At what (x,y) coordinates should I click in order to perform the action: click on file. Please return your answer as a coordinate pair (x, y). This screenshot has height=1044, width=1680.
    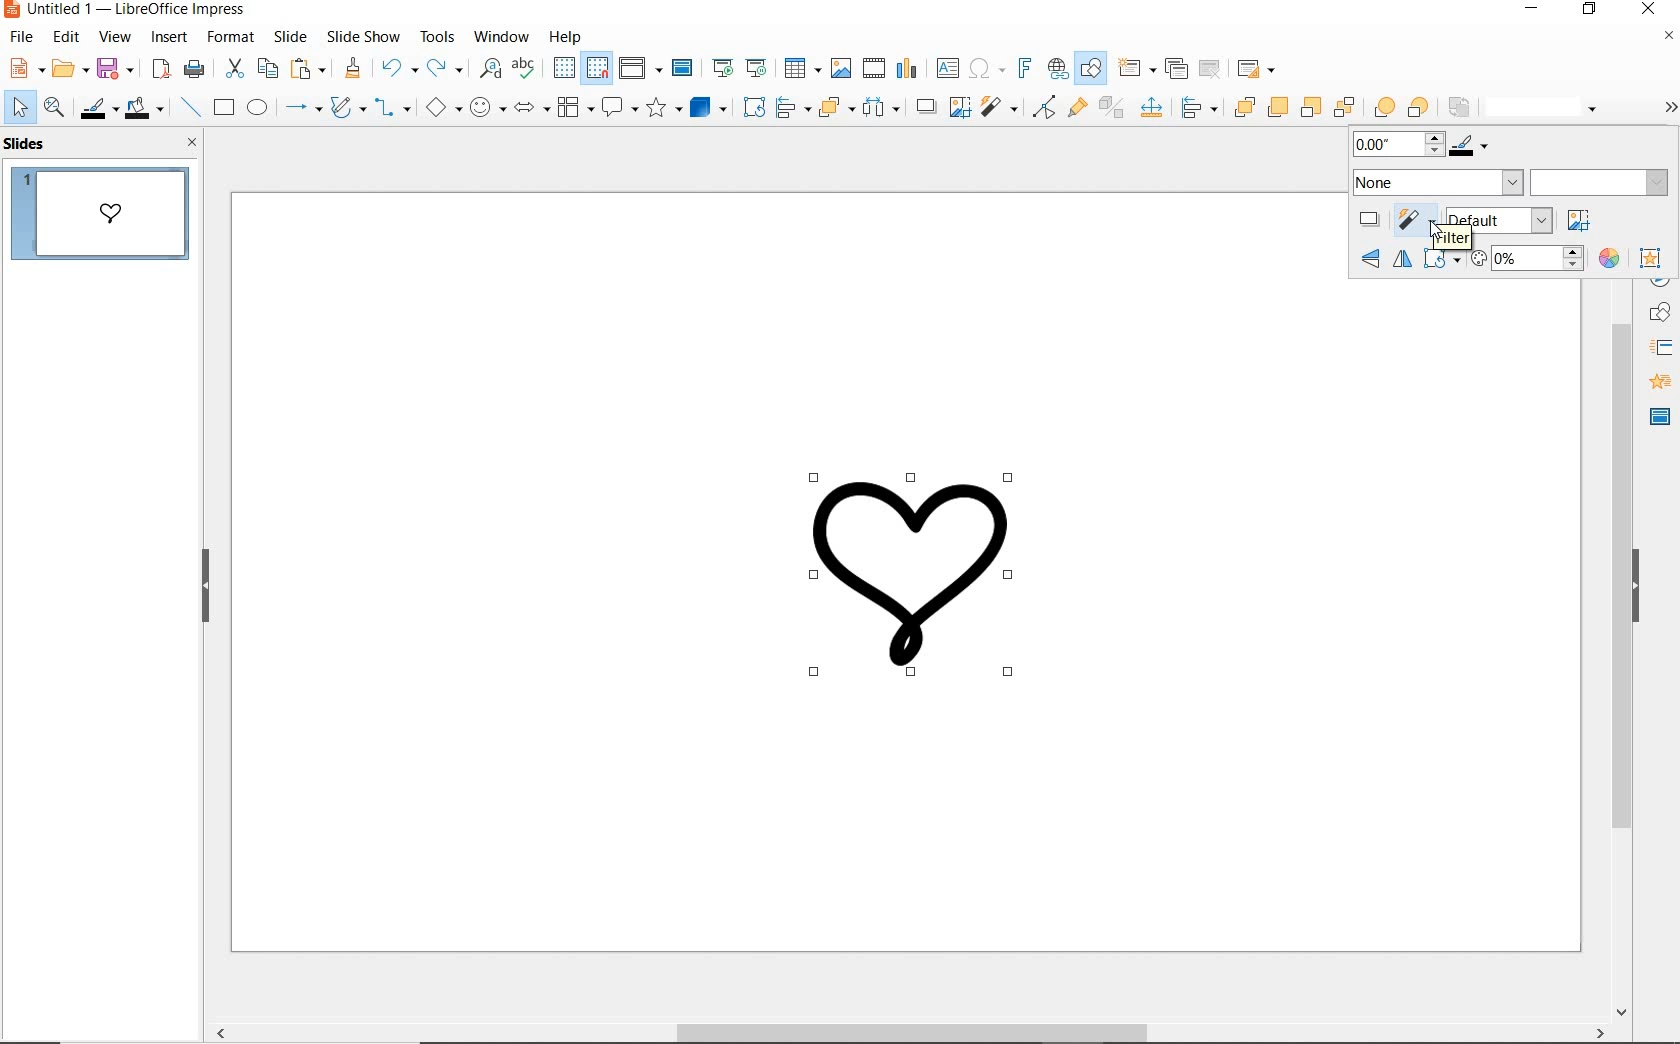
    Looking at the image, I should click on (21, 39).